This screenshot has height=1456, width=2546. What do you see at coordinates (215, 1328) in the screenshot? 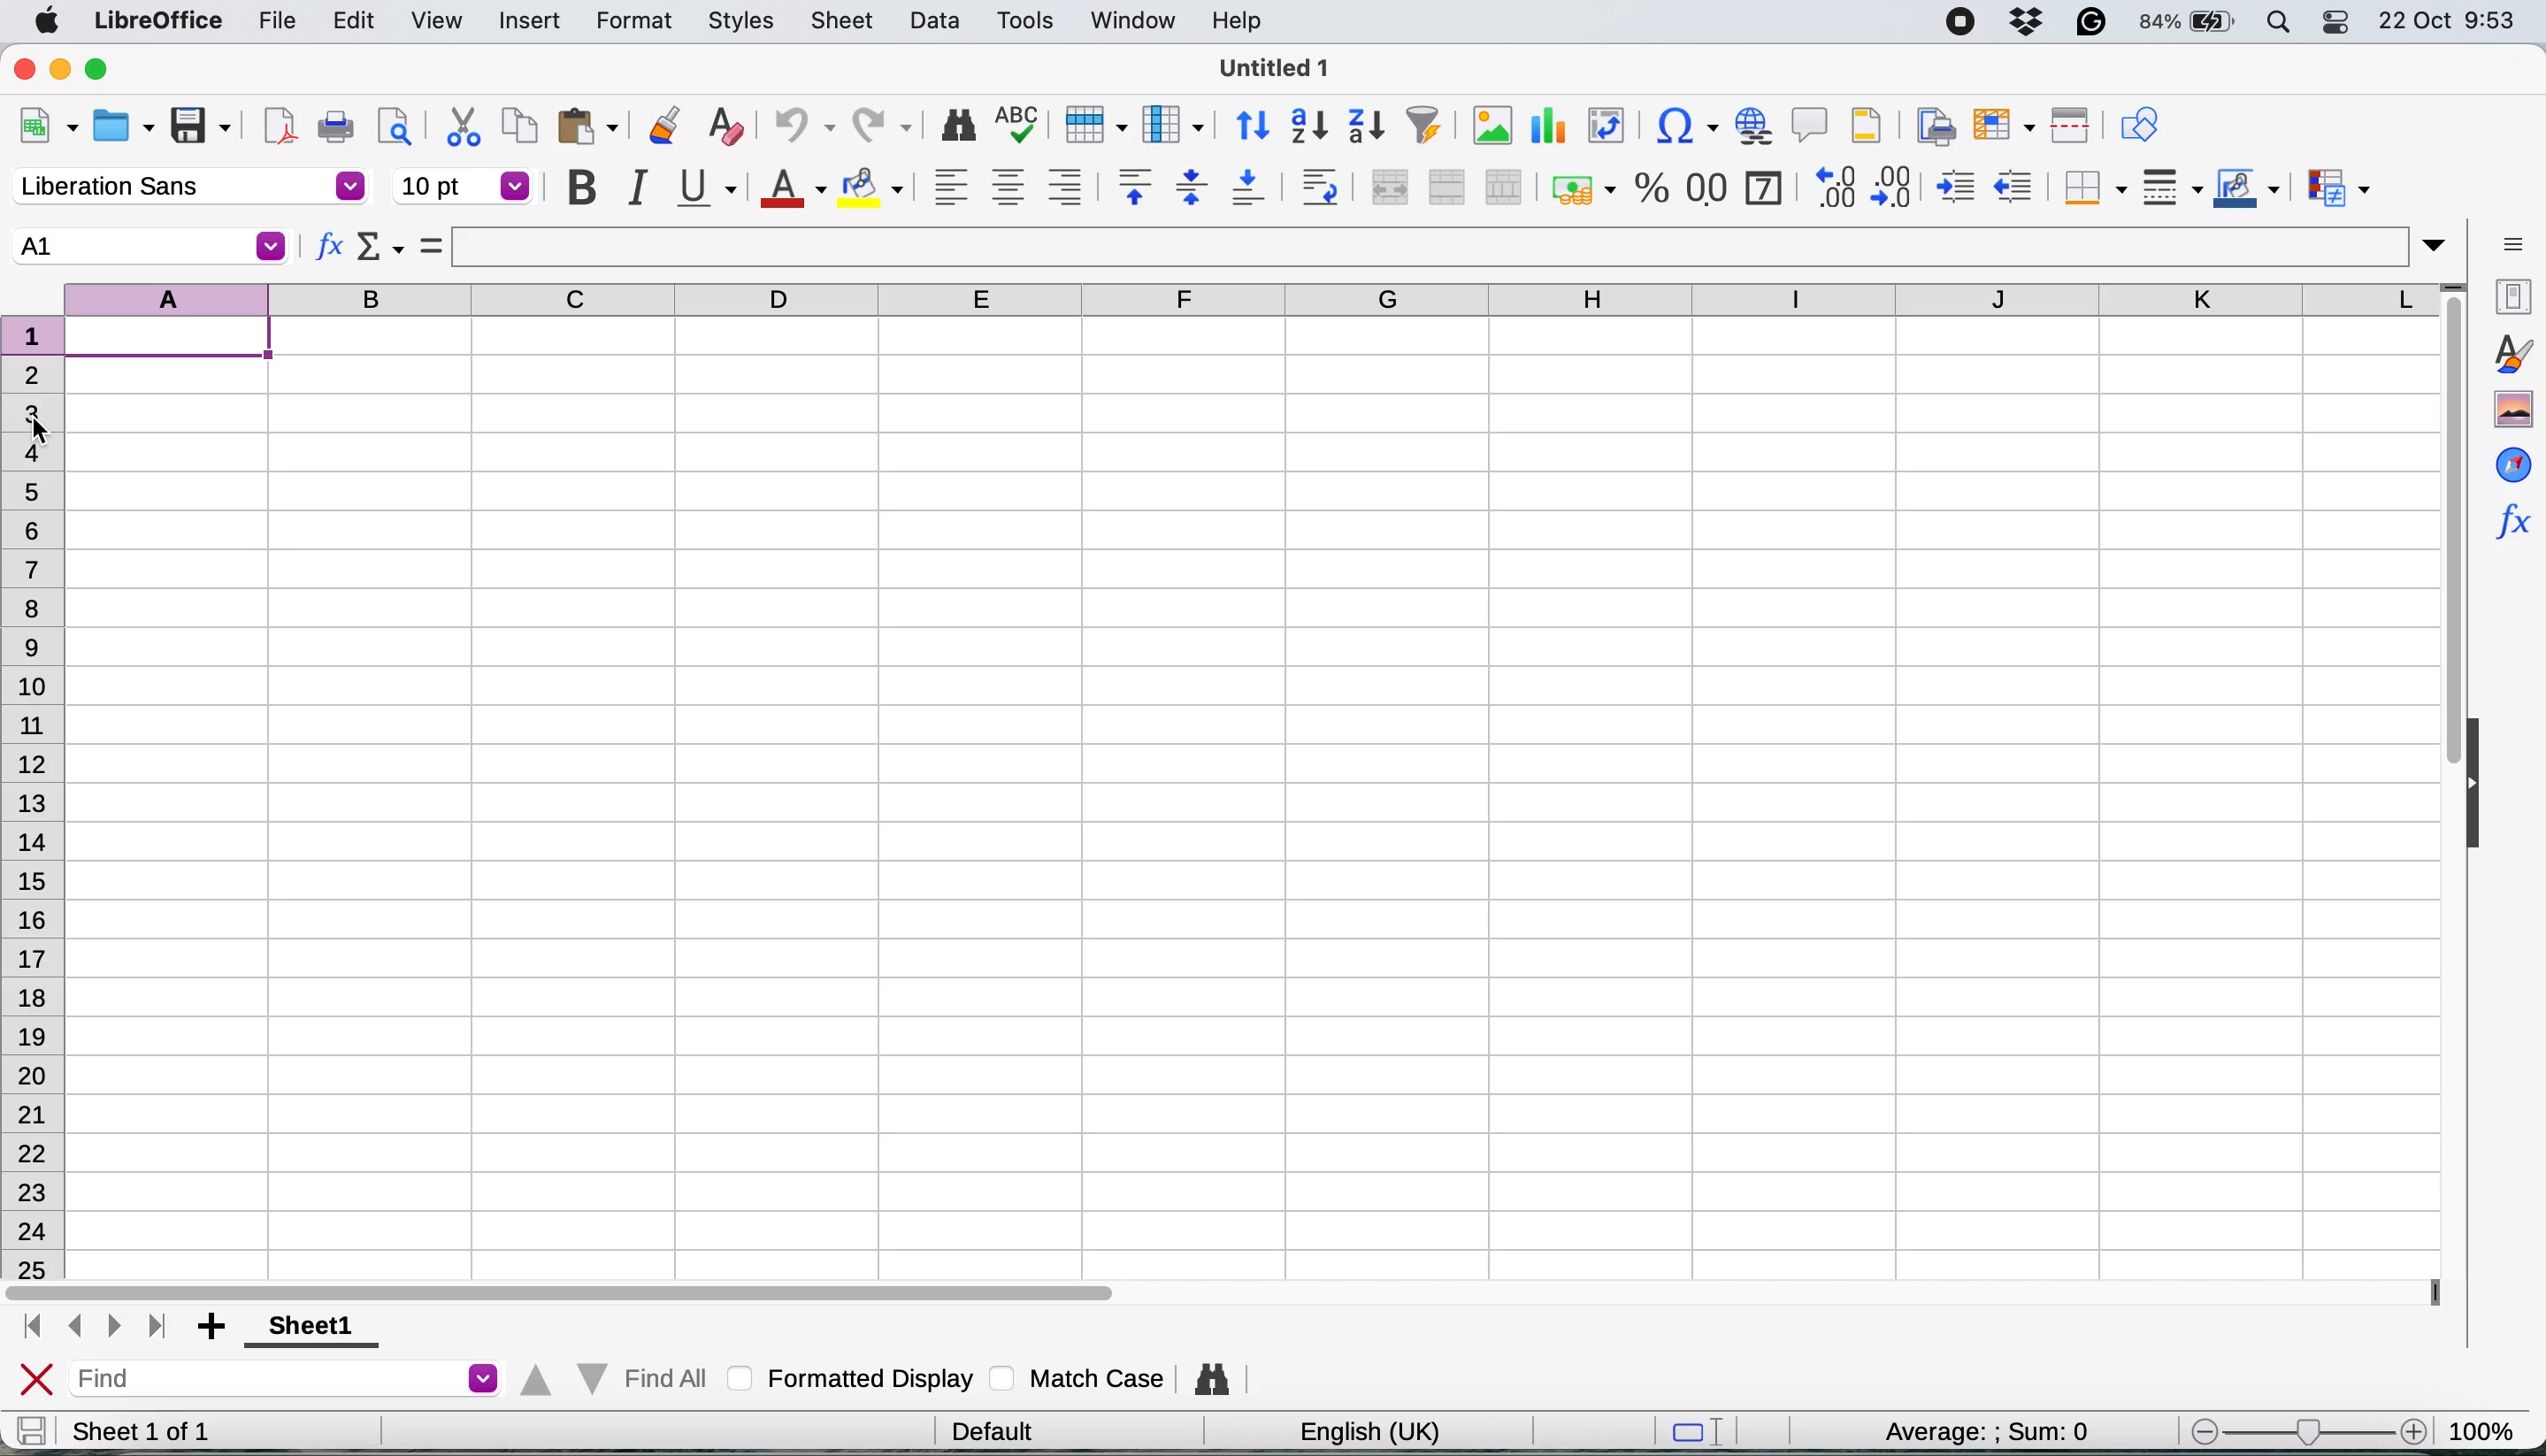
I see `add sheet` at bounding box center [215, 1328].